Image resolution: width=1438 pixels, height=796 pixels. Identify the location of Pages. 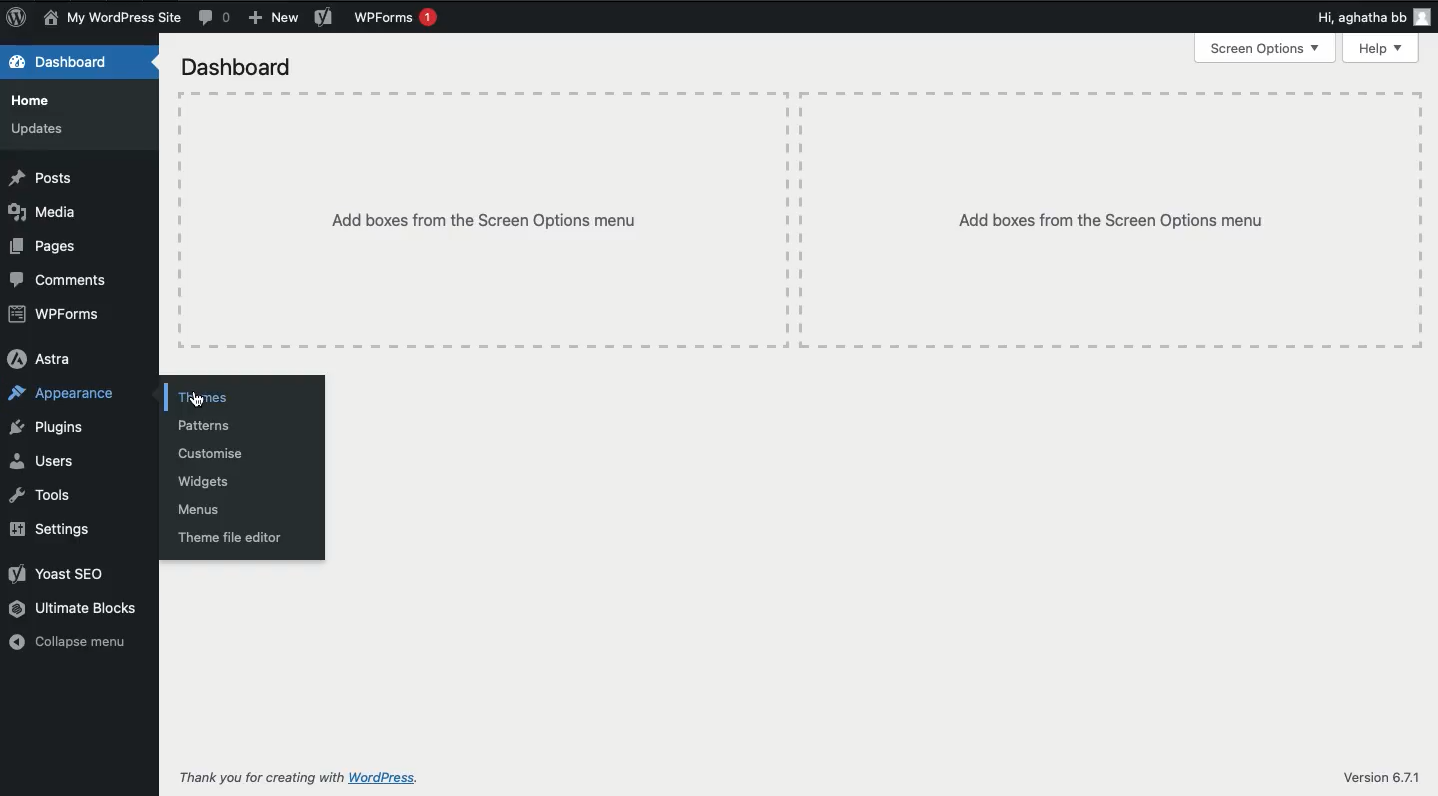
(48, 247).